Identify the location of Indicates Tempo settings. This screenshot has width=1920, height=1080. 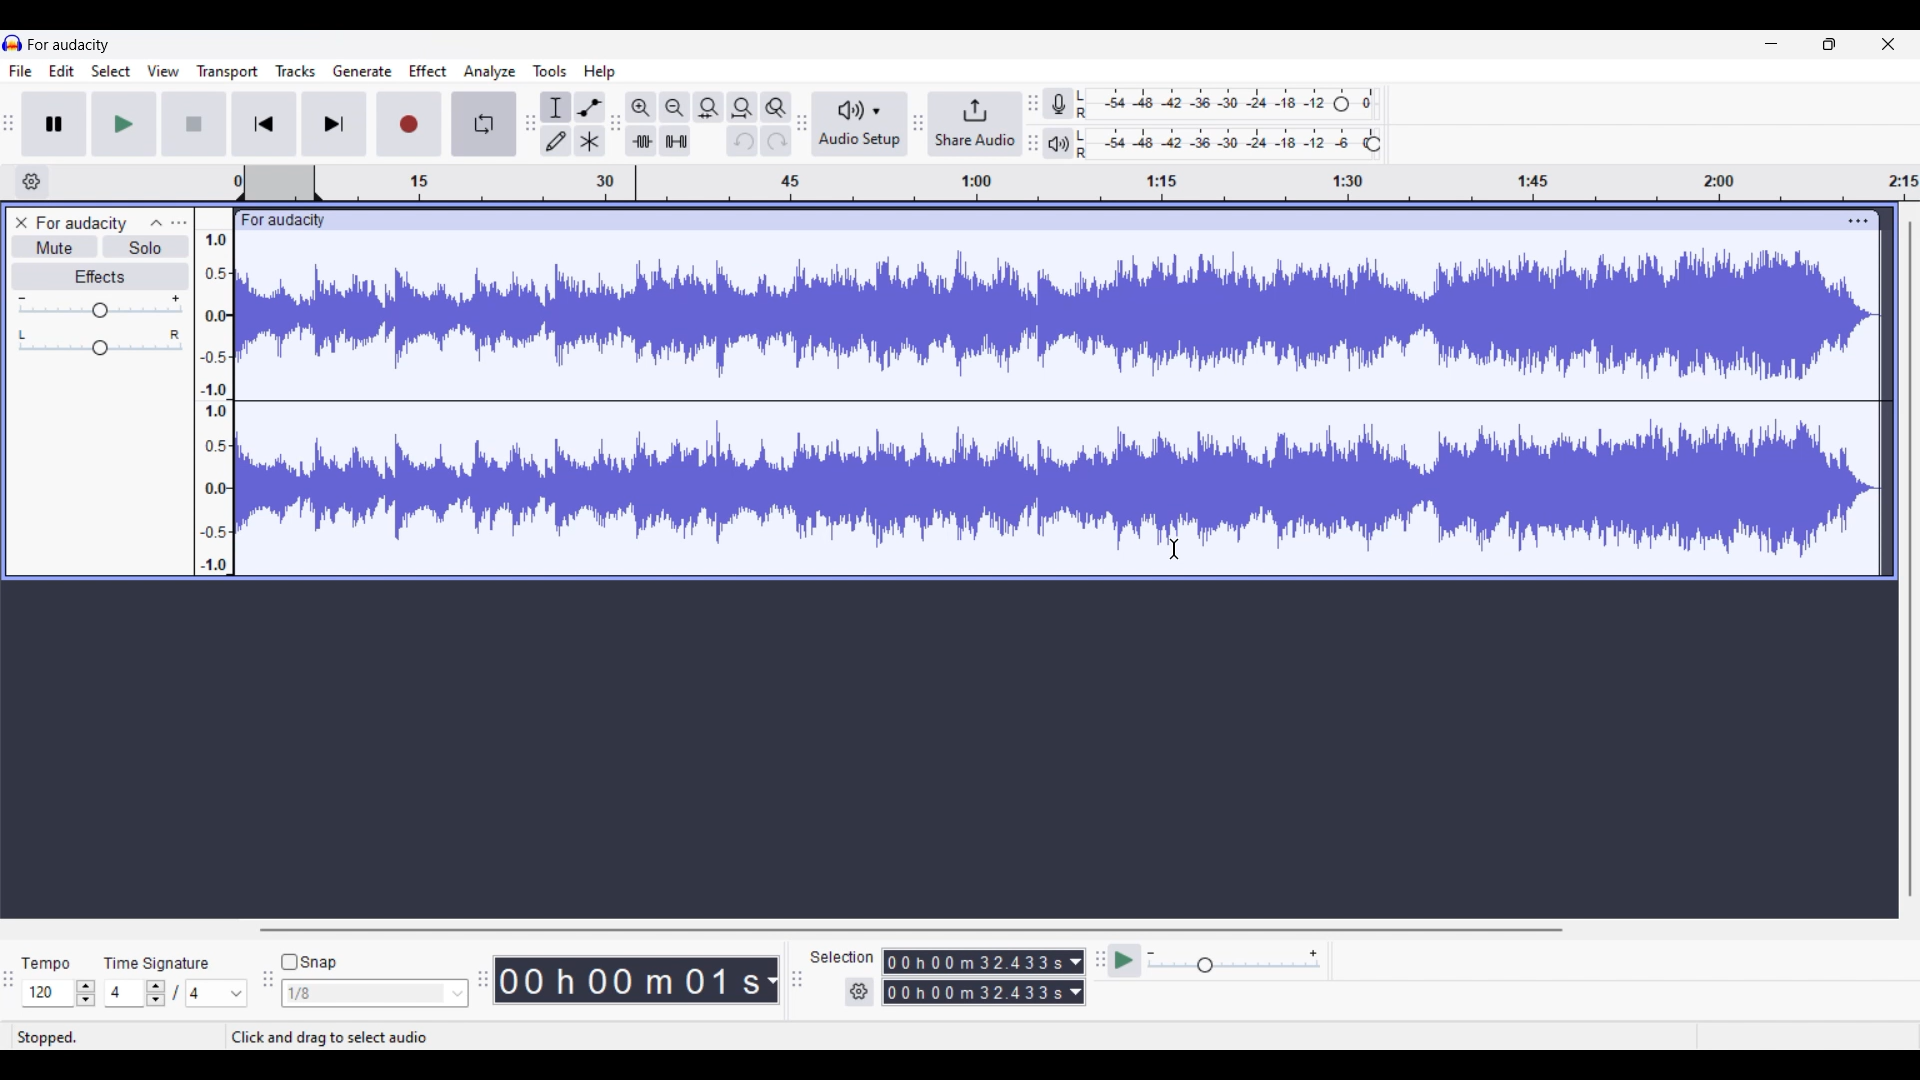
(47, 963).